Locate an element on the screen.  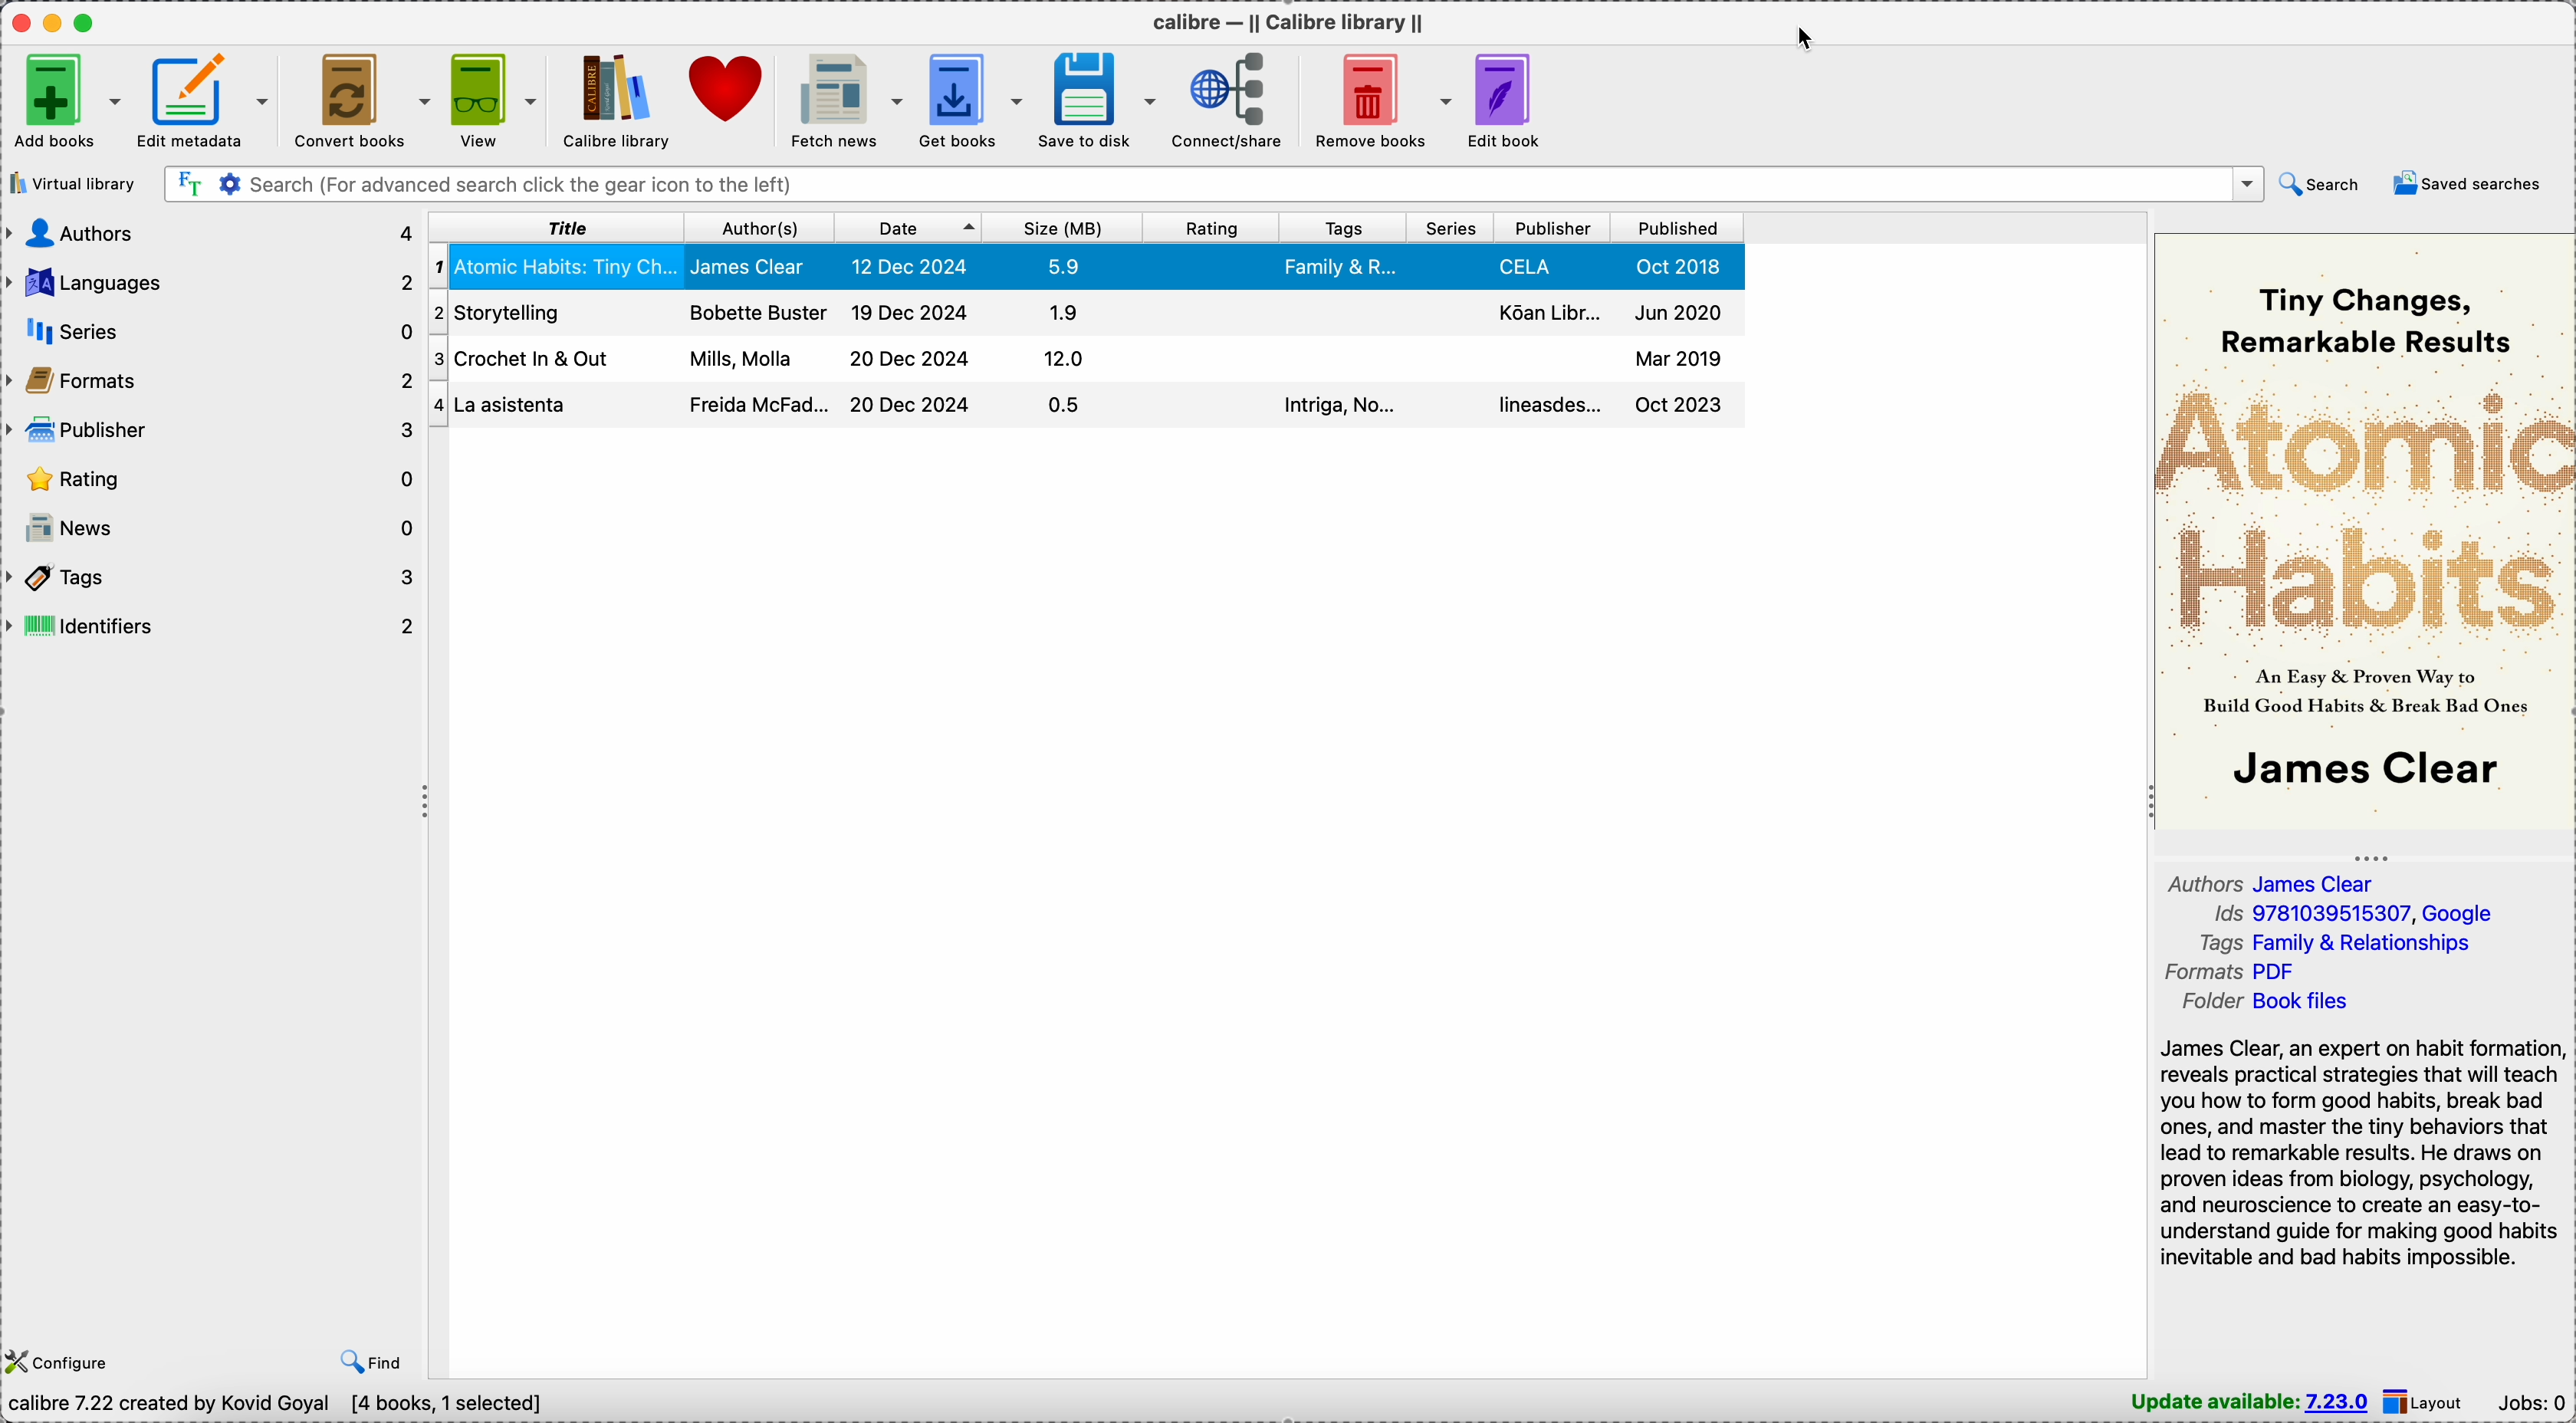
get books is located at coordinates (974, 101).